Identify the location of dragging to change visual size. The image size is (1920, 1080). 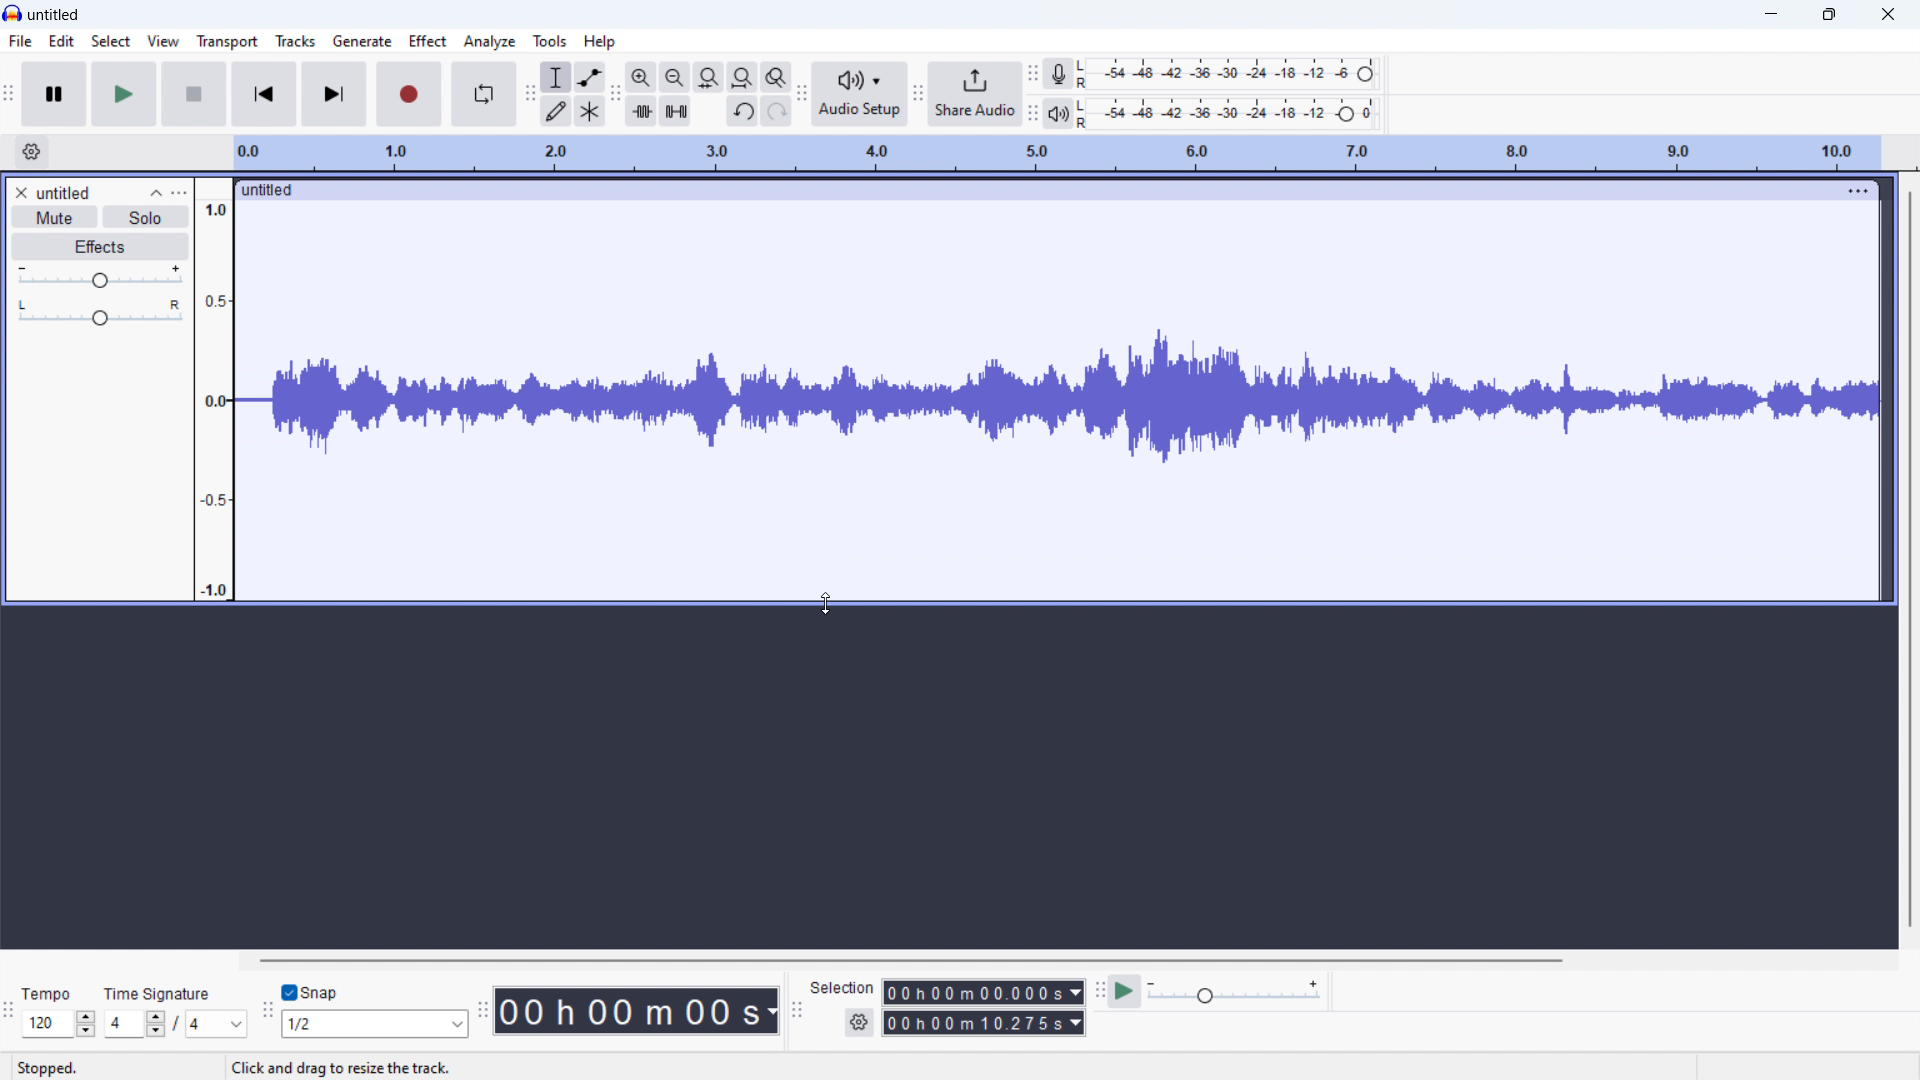
(1059, 398).